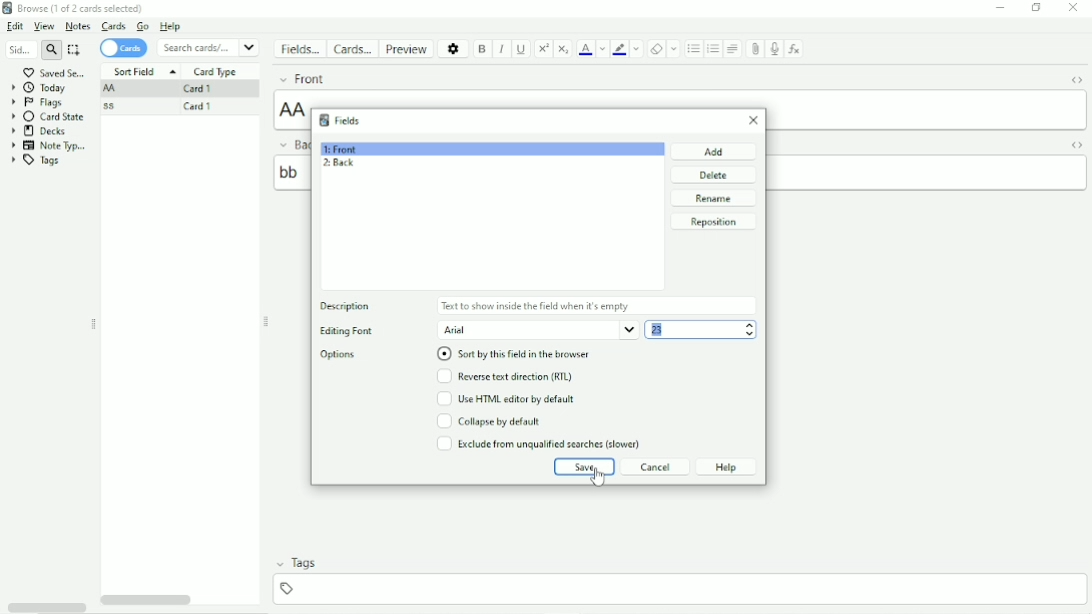 This screenshot has width=1092, height=614. Describe the element at coordinates (45, 27) in the screenshot. I see `View` at that location.